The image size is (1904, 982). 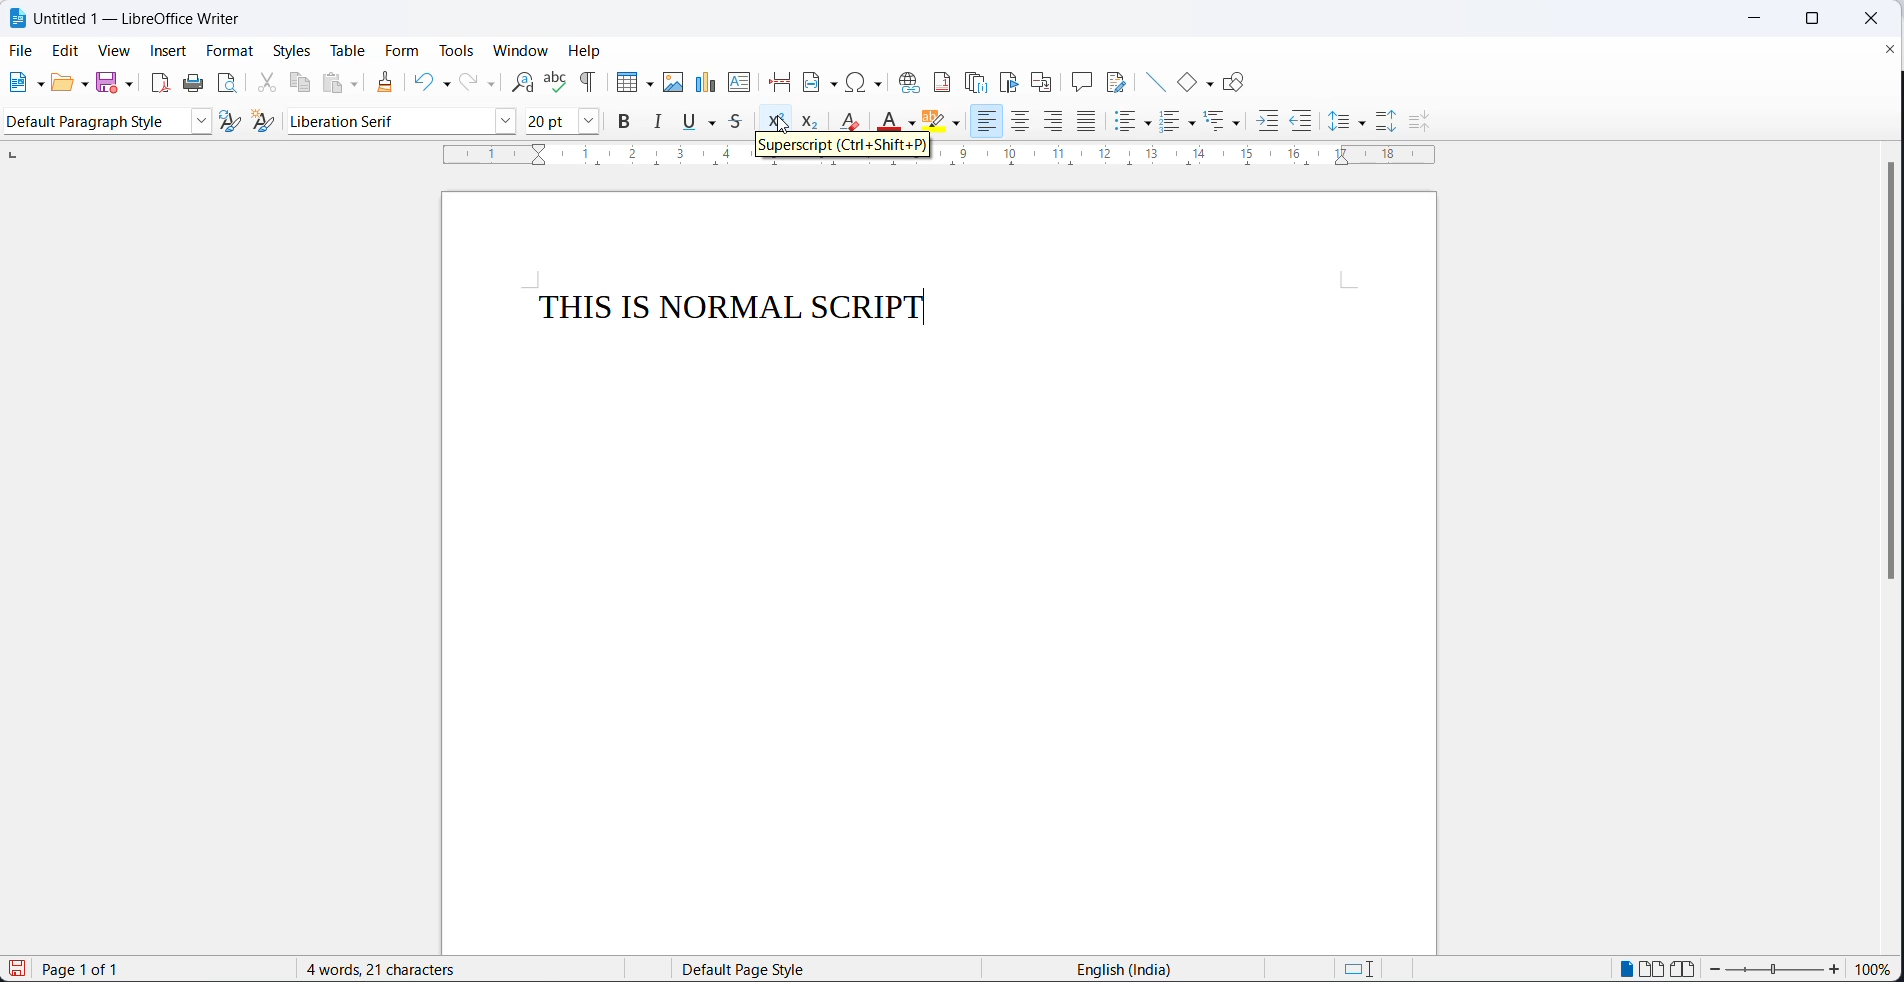 What do you see at coordinates (1081, 79) in the screenshot?
I see `insert comments` at bounding box center [1081, 79].